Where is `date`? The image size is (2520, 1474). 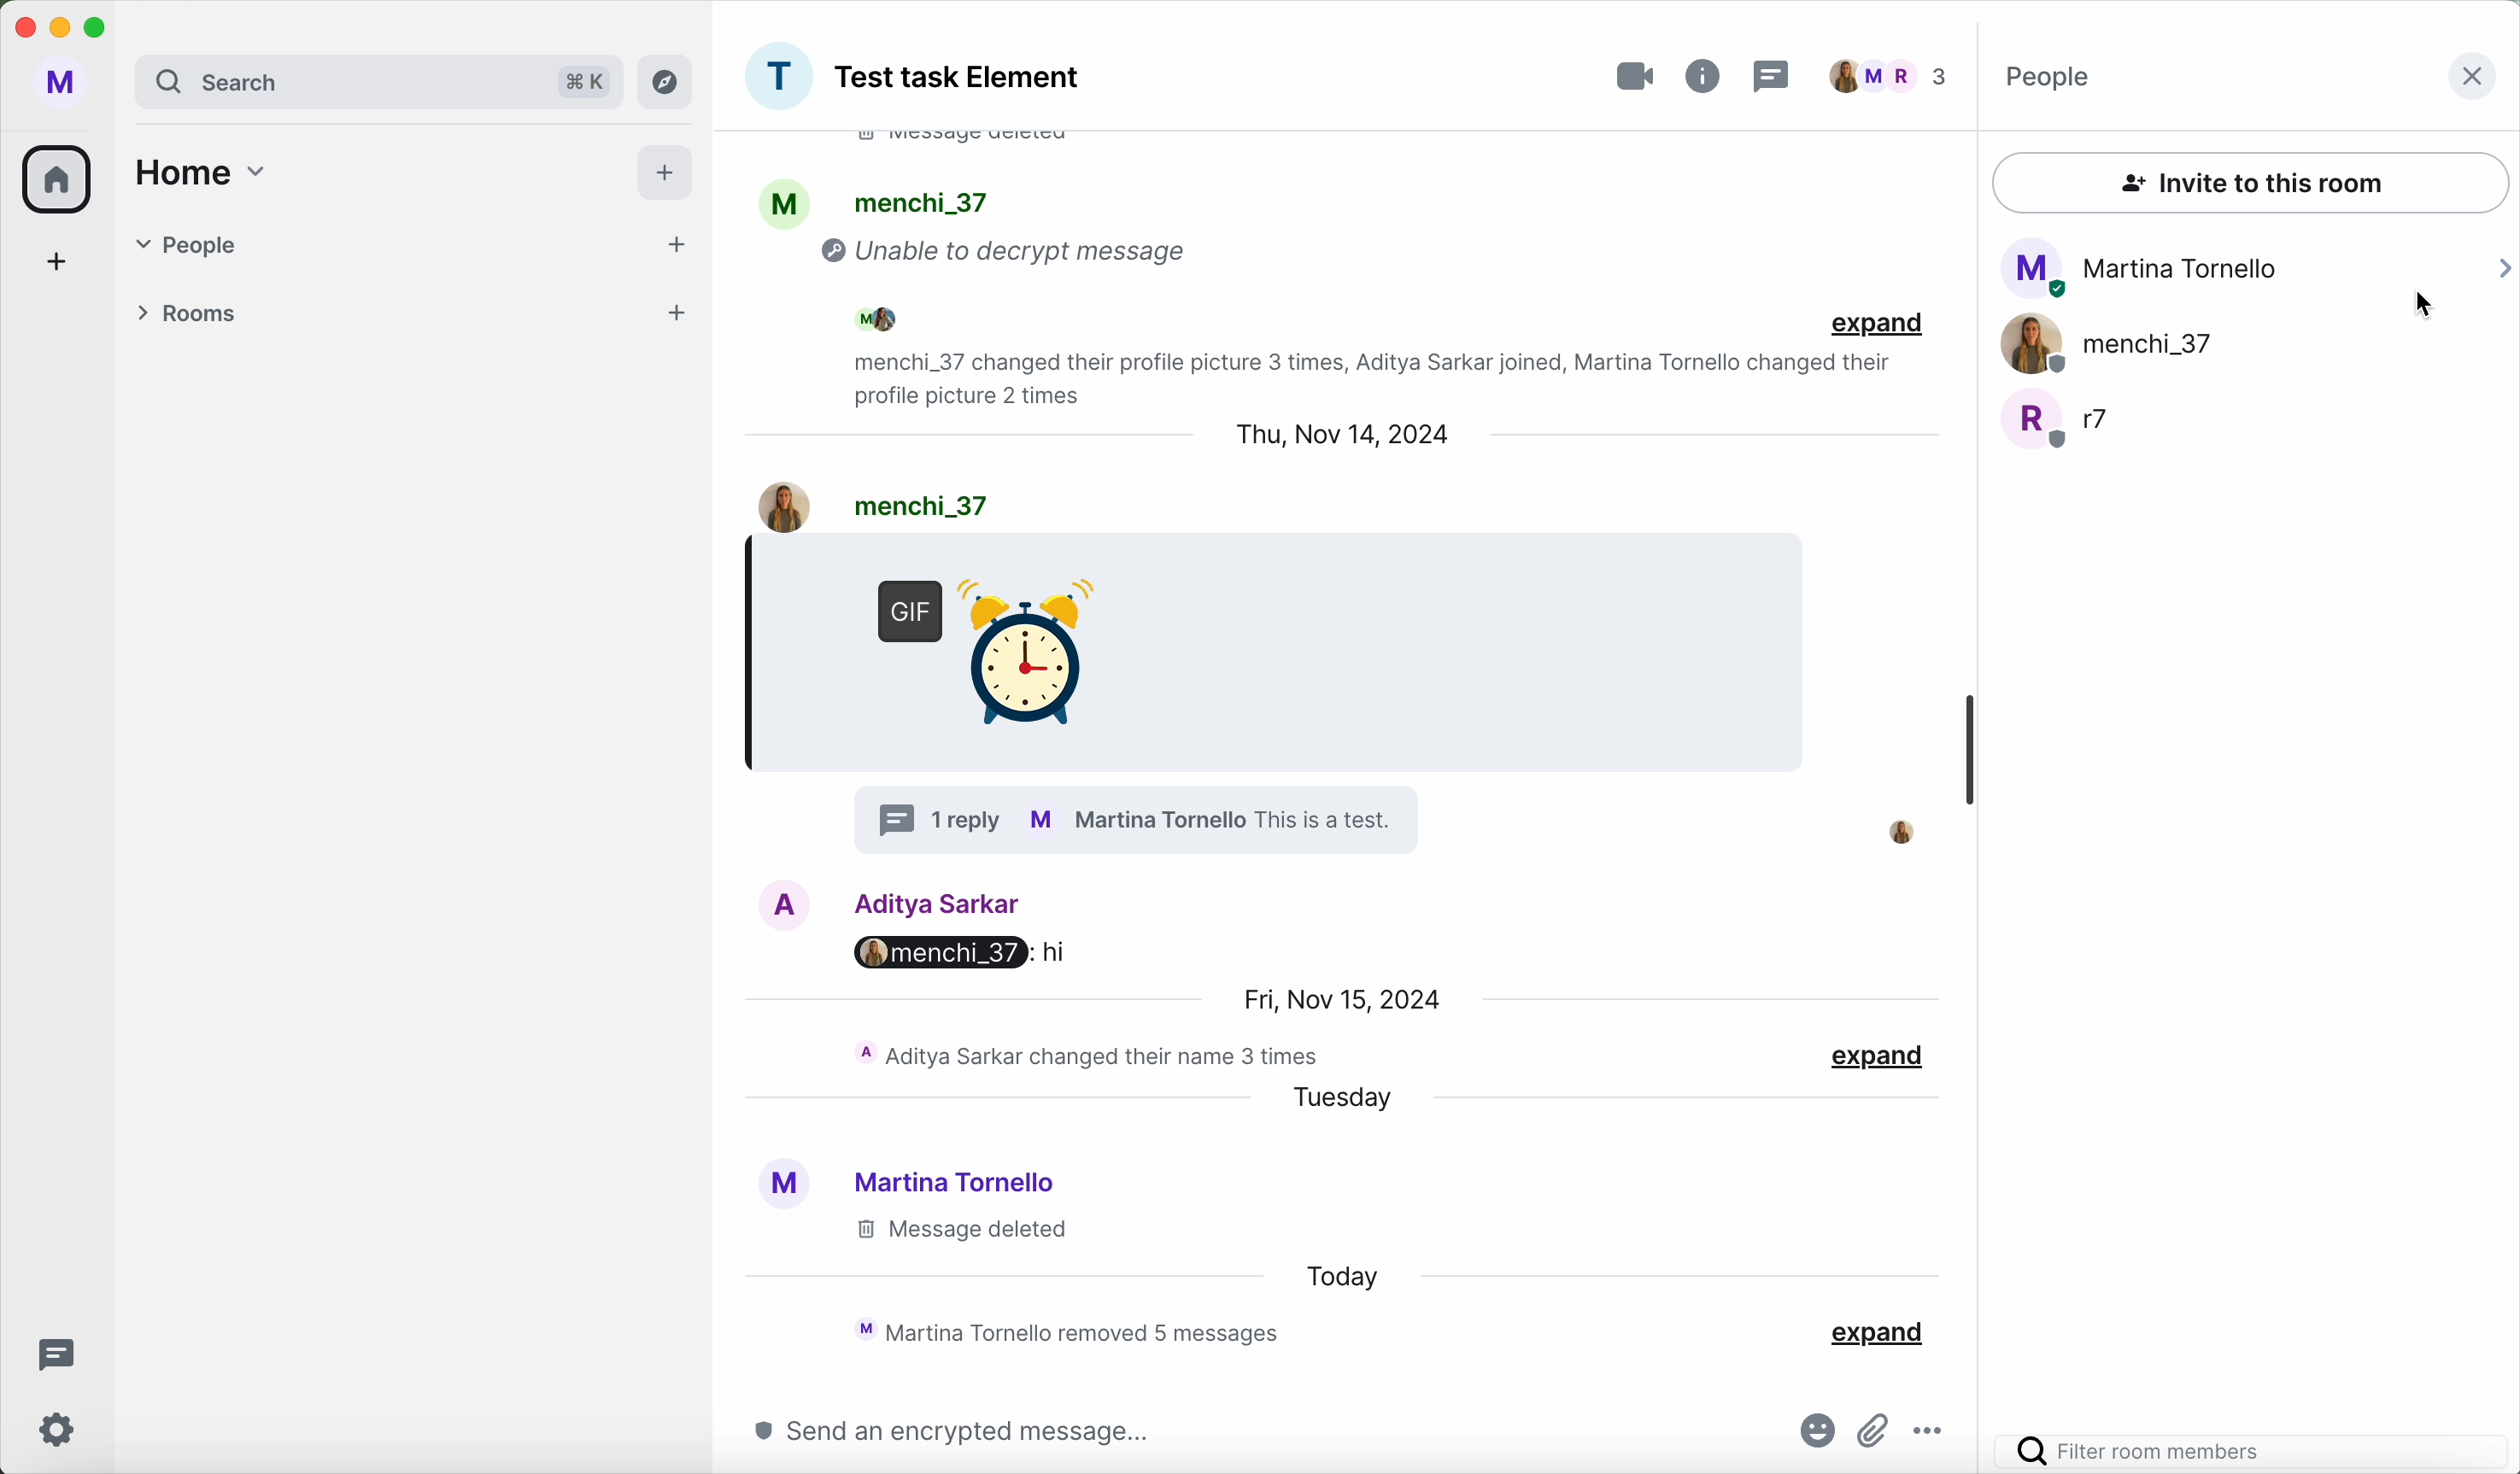 date is located at coordinates (1339, 999).